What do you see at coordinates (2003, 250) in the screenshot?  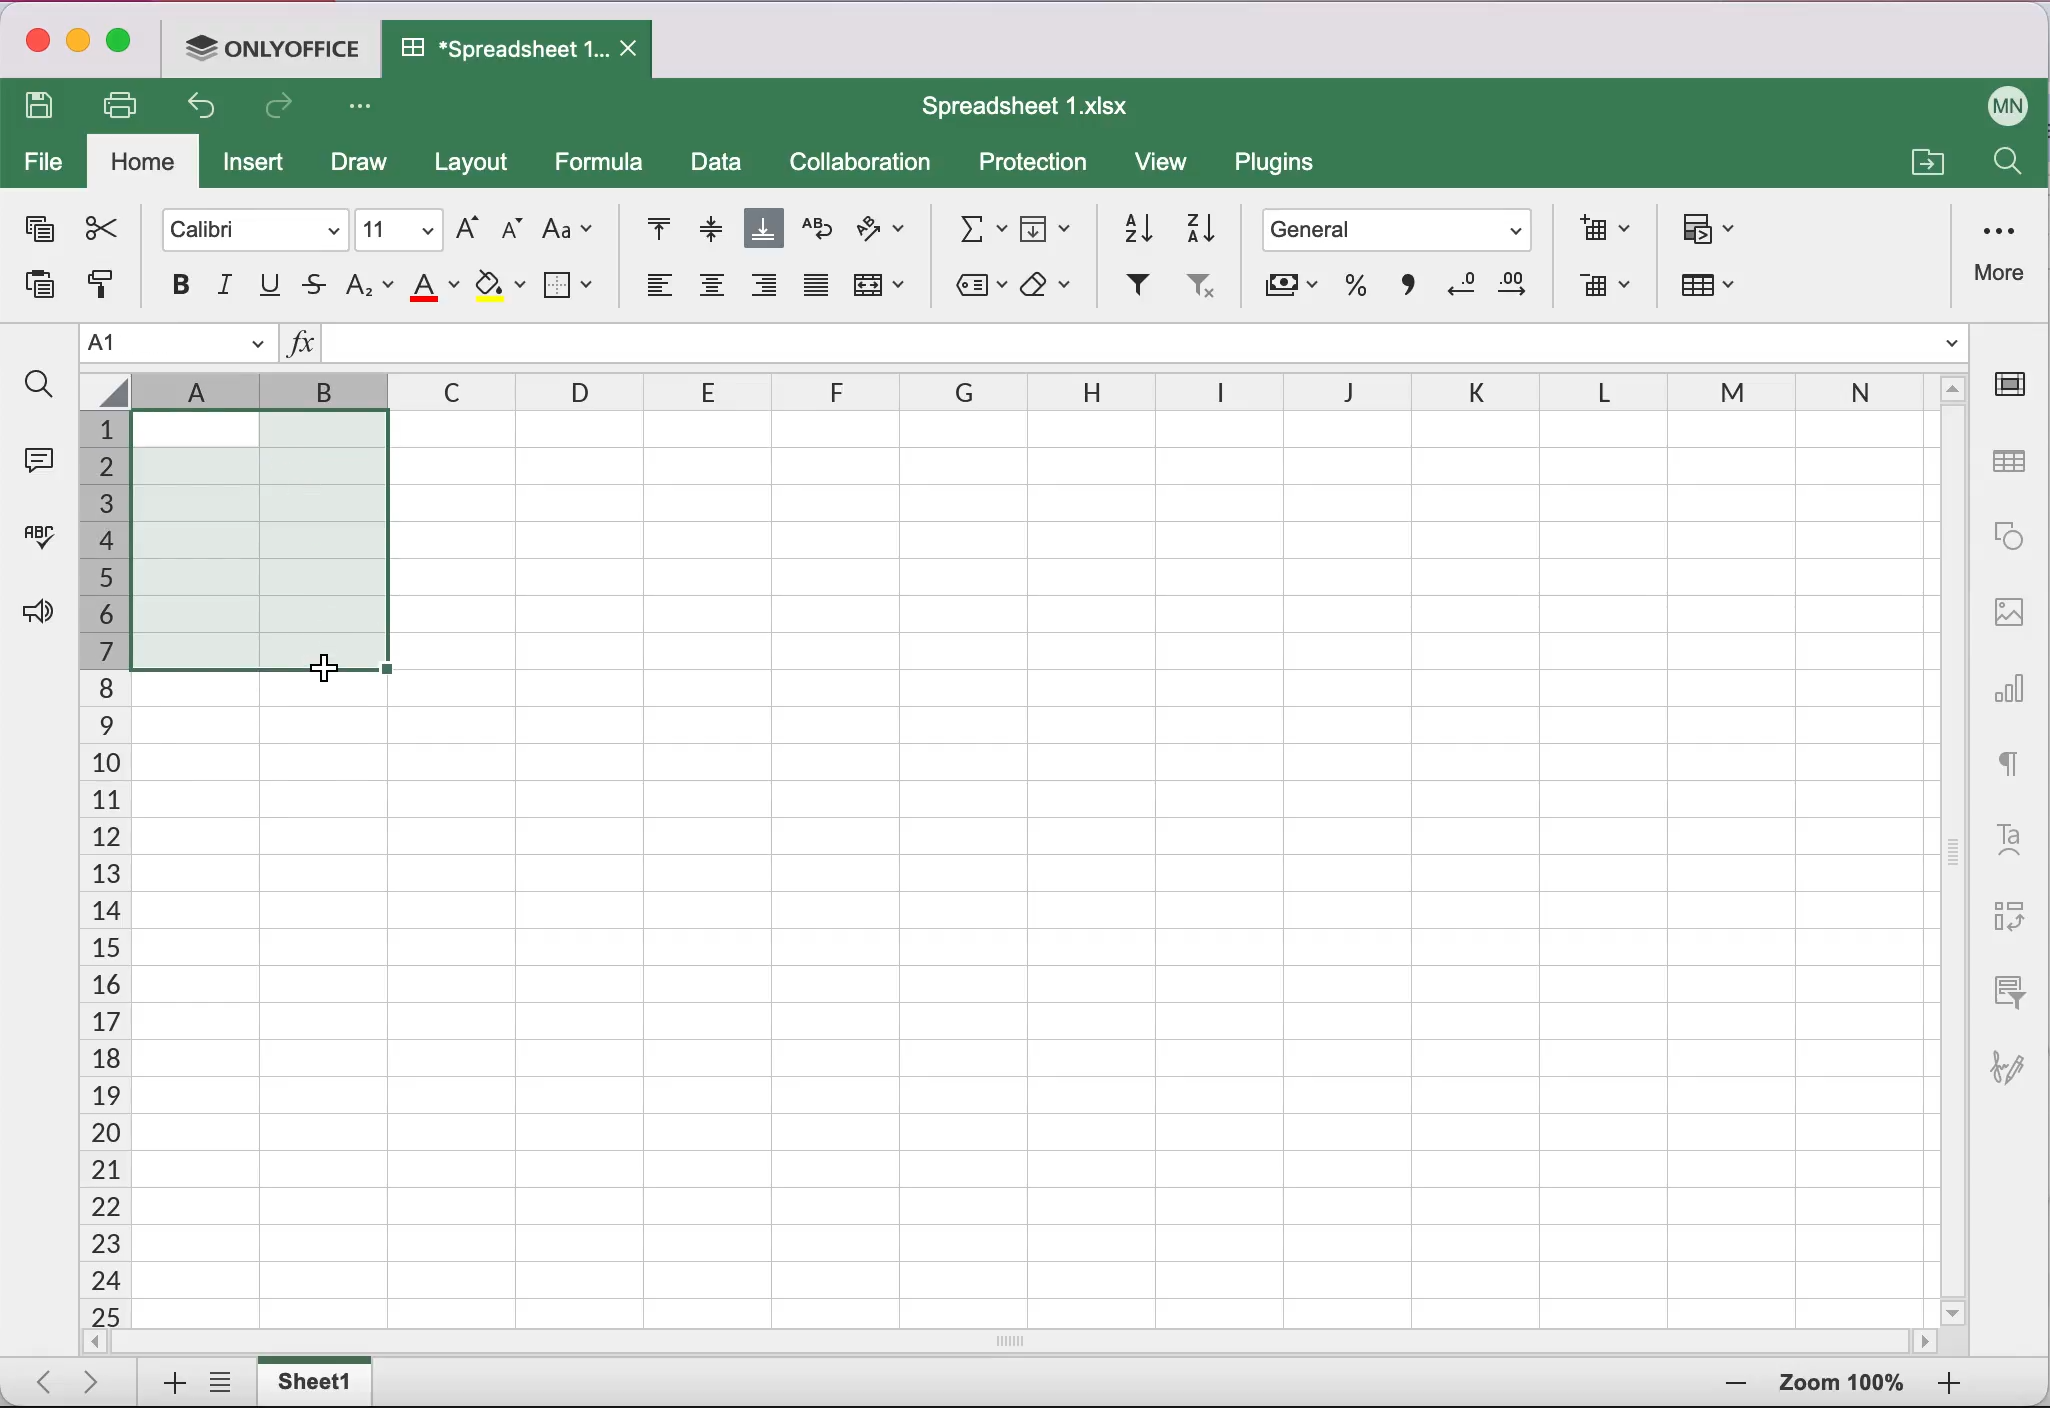 I see `more` at bounding box center [2003, 250].